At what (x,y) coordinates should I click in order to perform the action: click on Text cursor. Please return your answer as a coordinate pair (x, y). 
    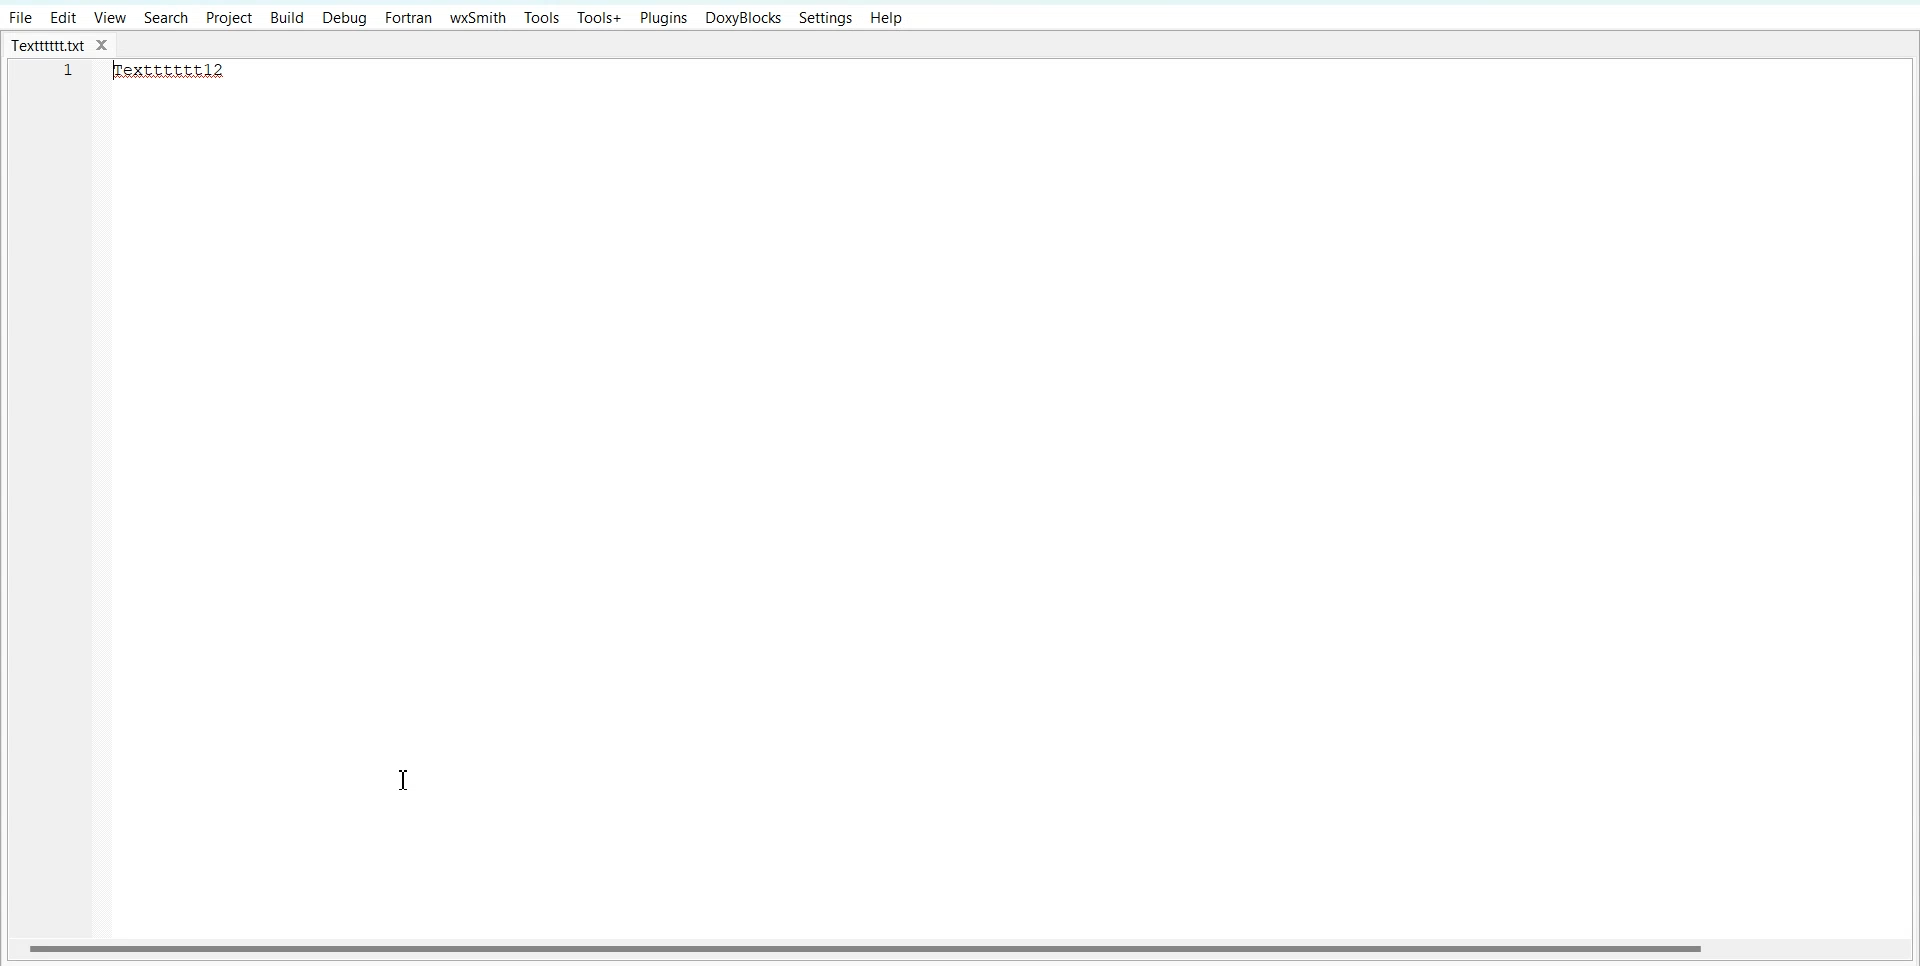
    Looking at the image, I should click on (404, 781).